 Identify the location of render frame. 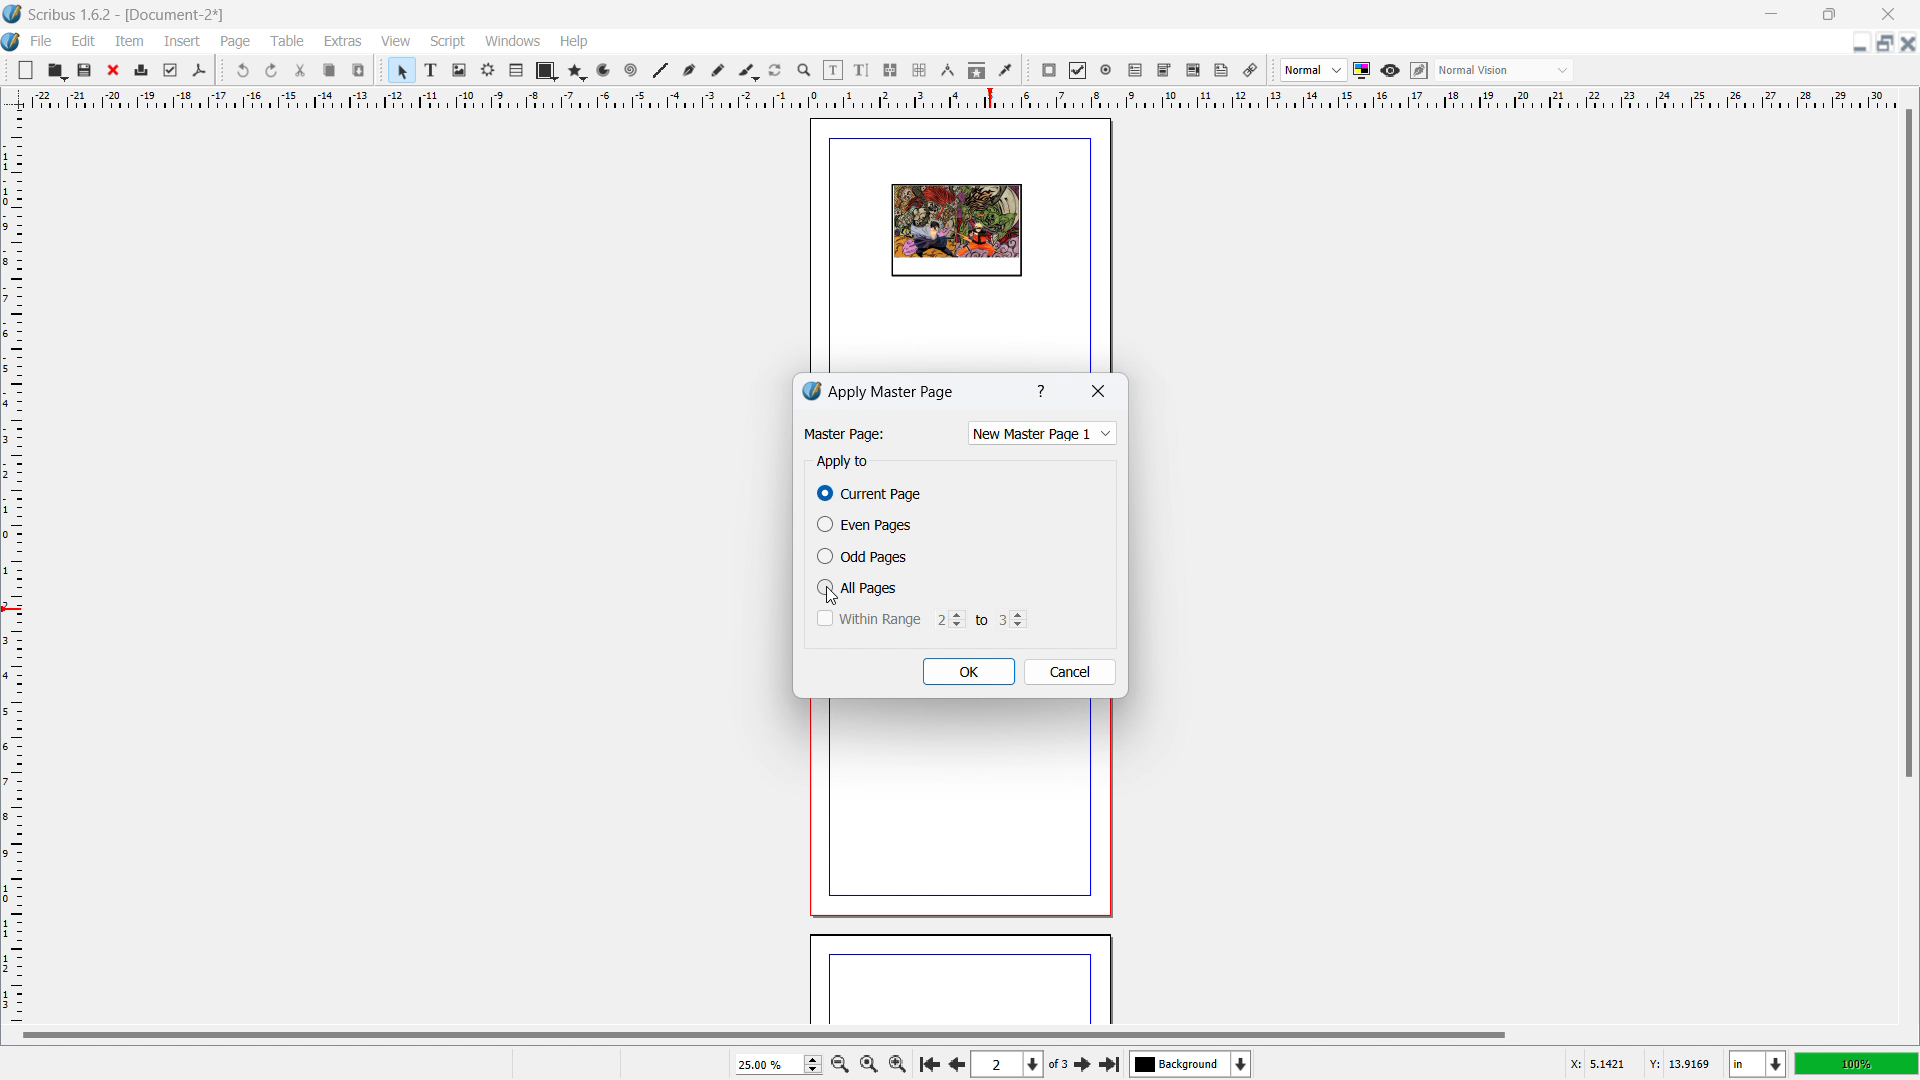
(488, 70).